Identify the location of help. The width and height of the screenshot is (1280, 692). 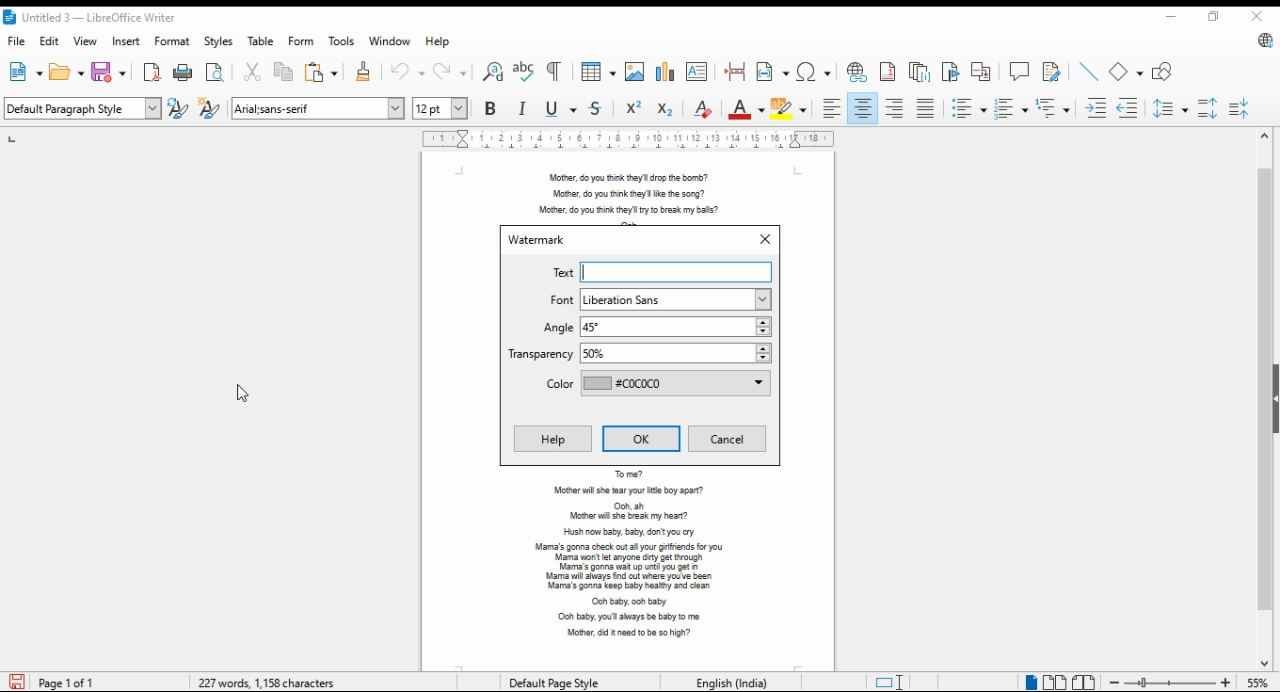
(441, 41).